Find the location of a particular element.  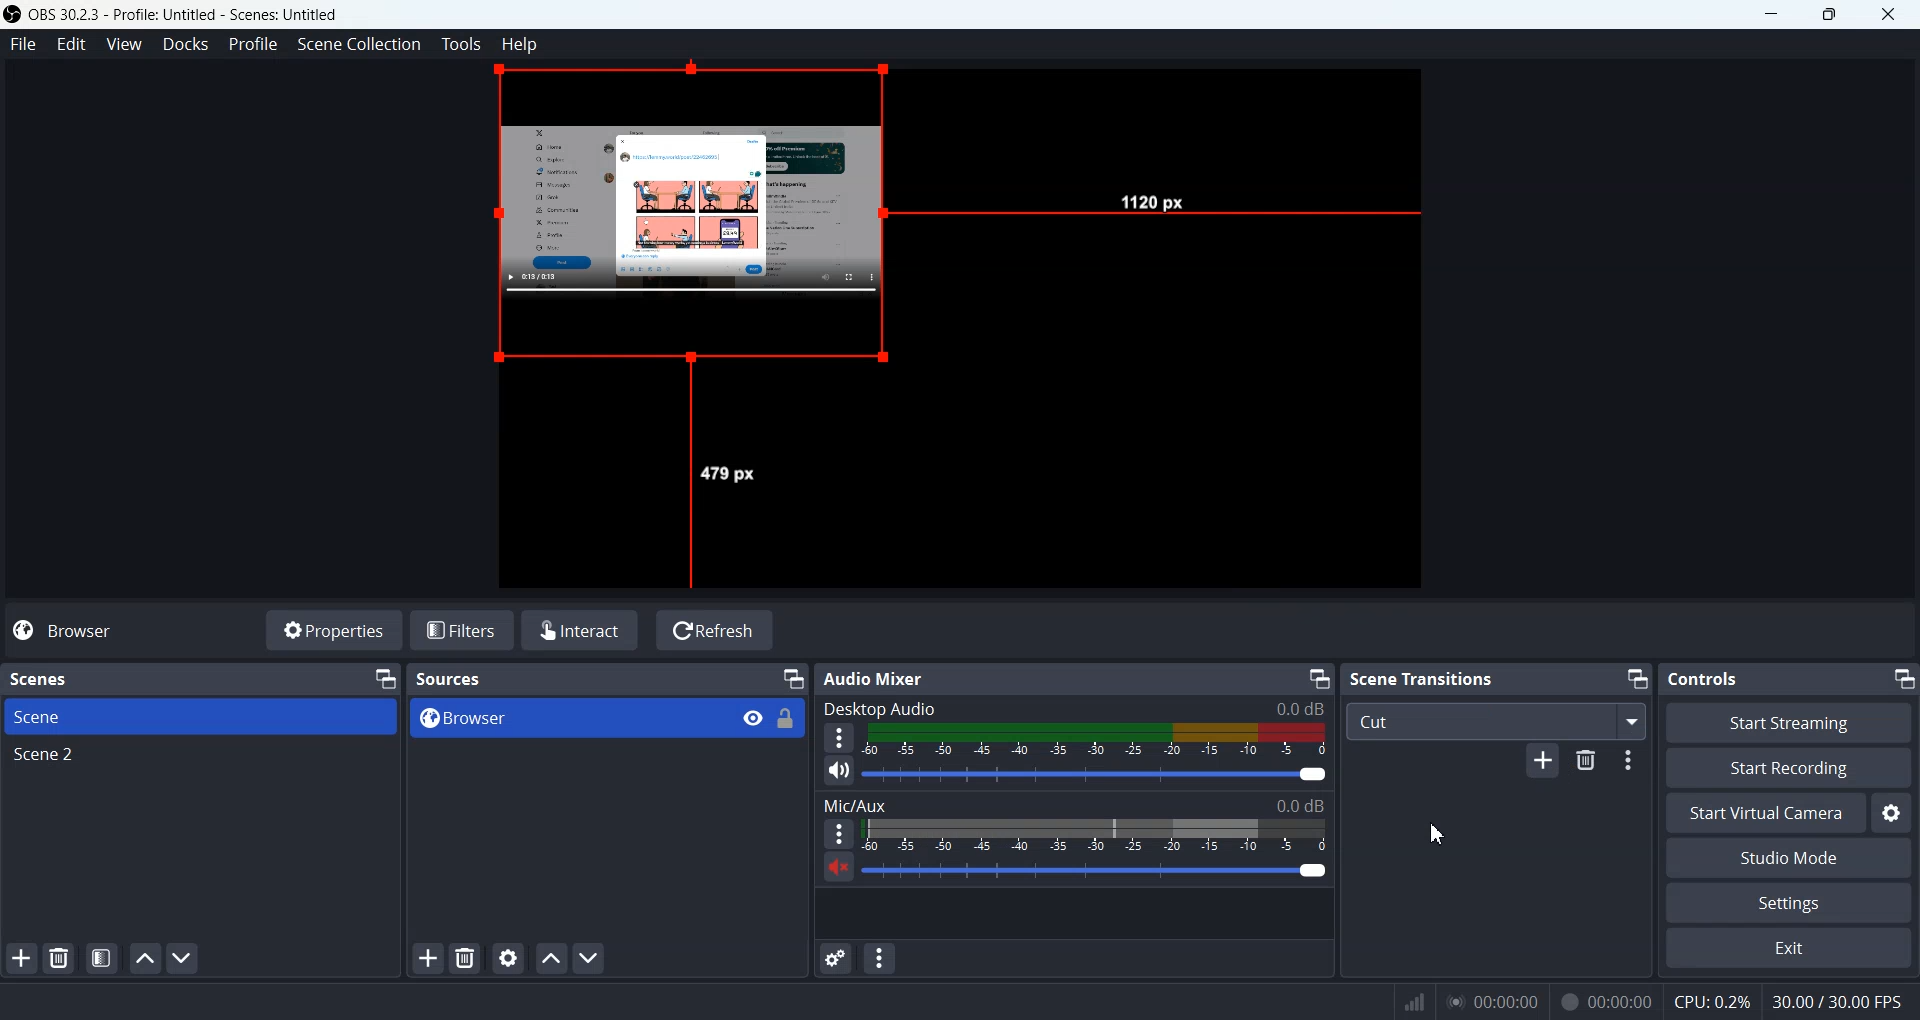

Start Recording is located at coordinates (1789, 768).